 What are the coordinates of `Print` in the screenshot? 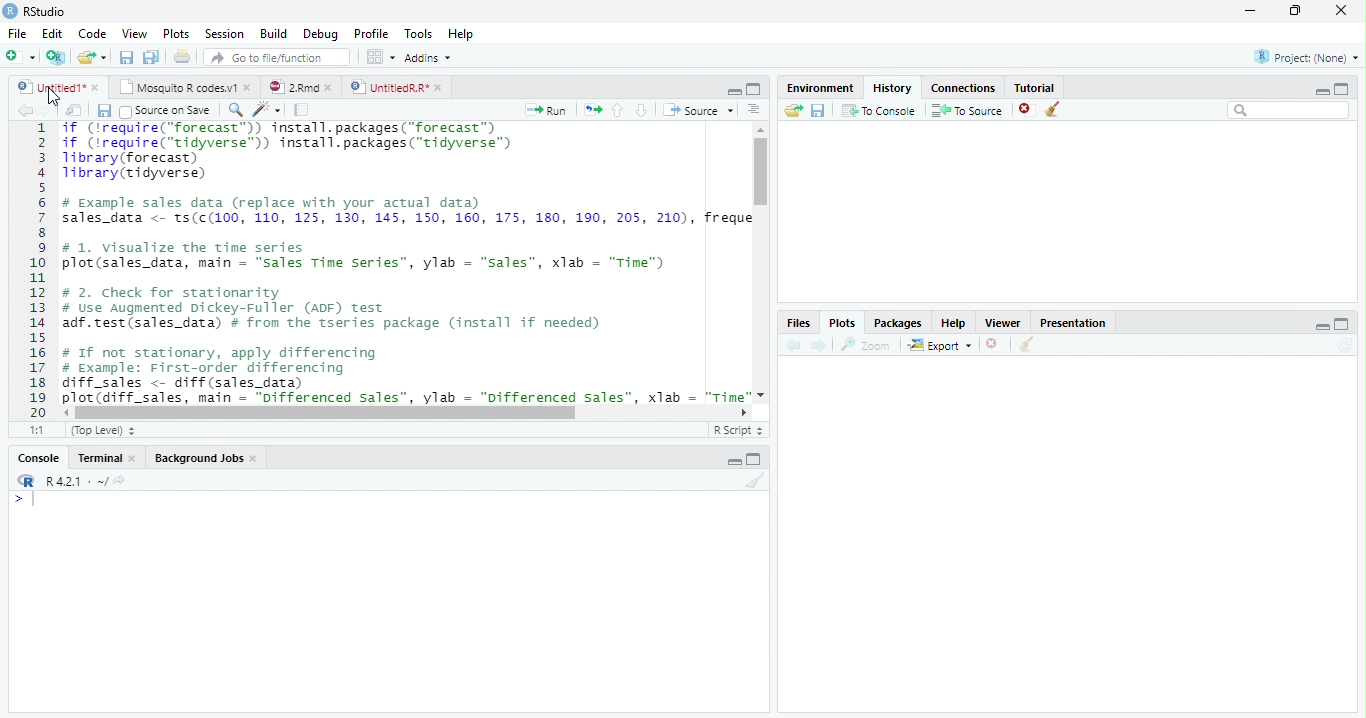 It's located at (182, 57).